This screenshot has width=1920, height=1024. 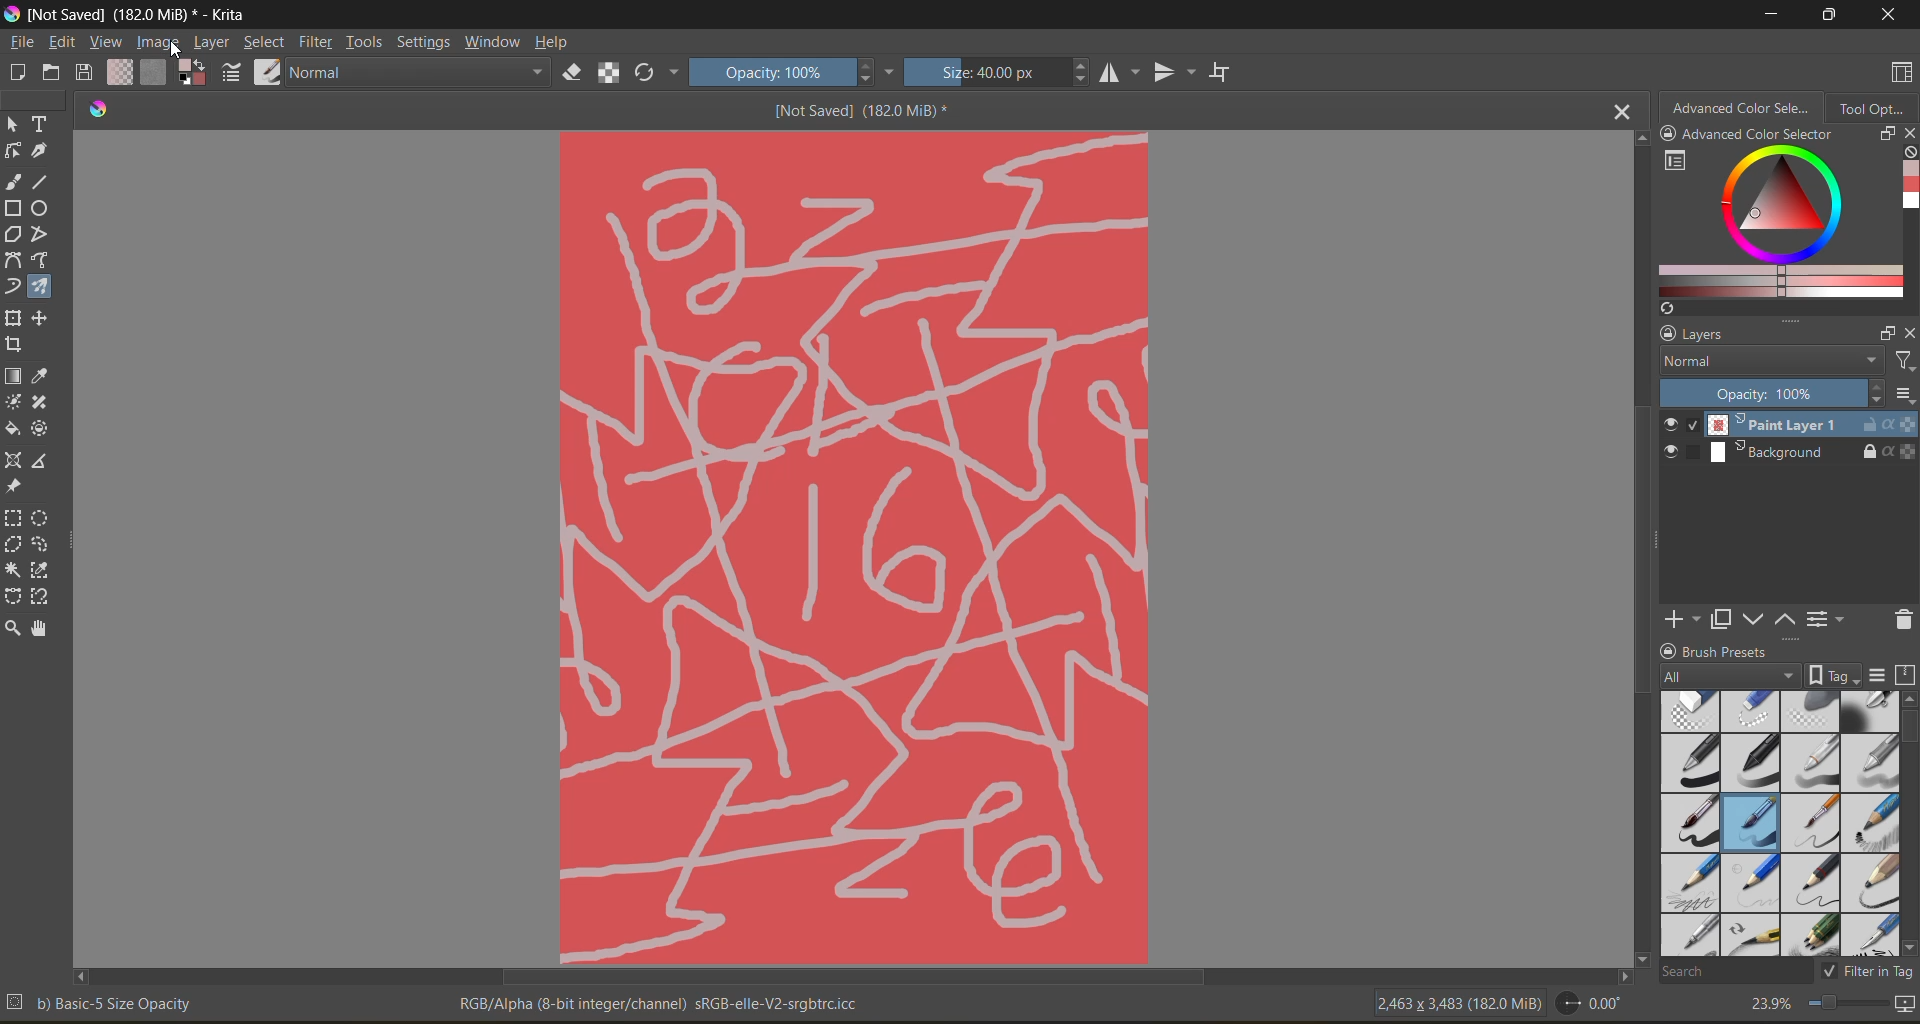 I want to click on Logo, so click(x=100, y=110).